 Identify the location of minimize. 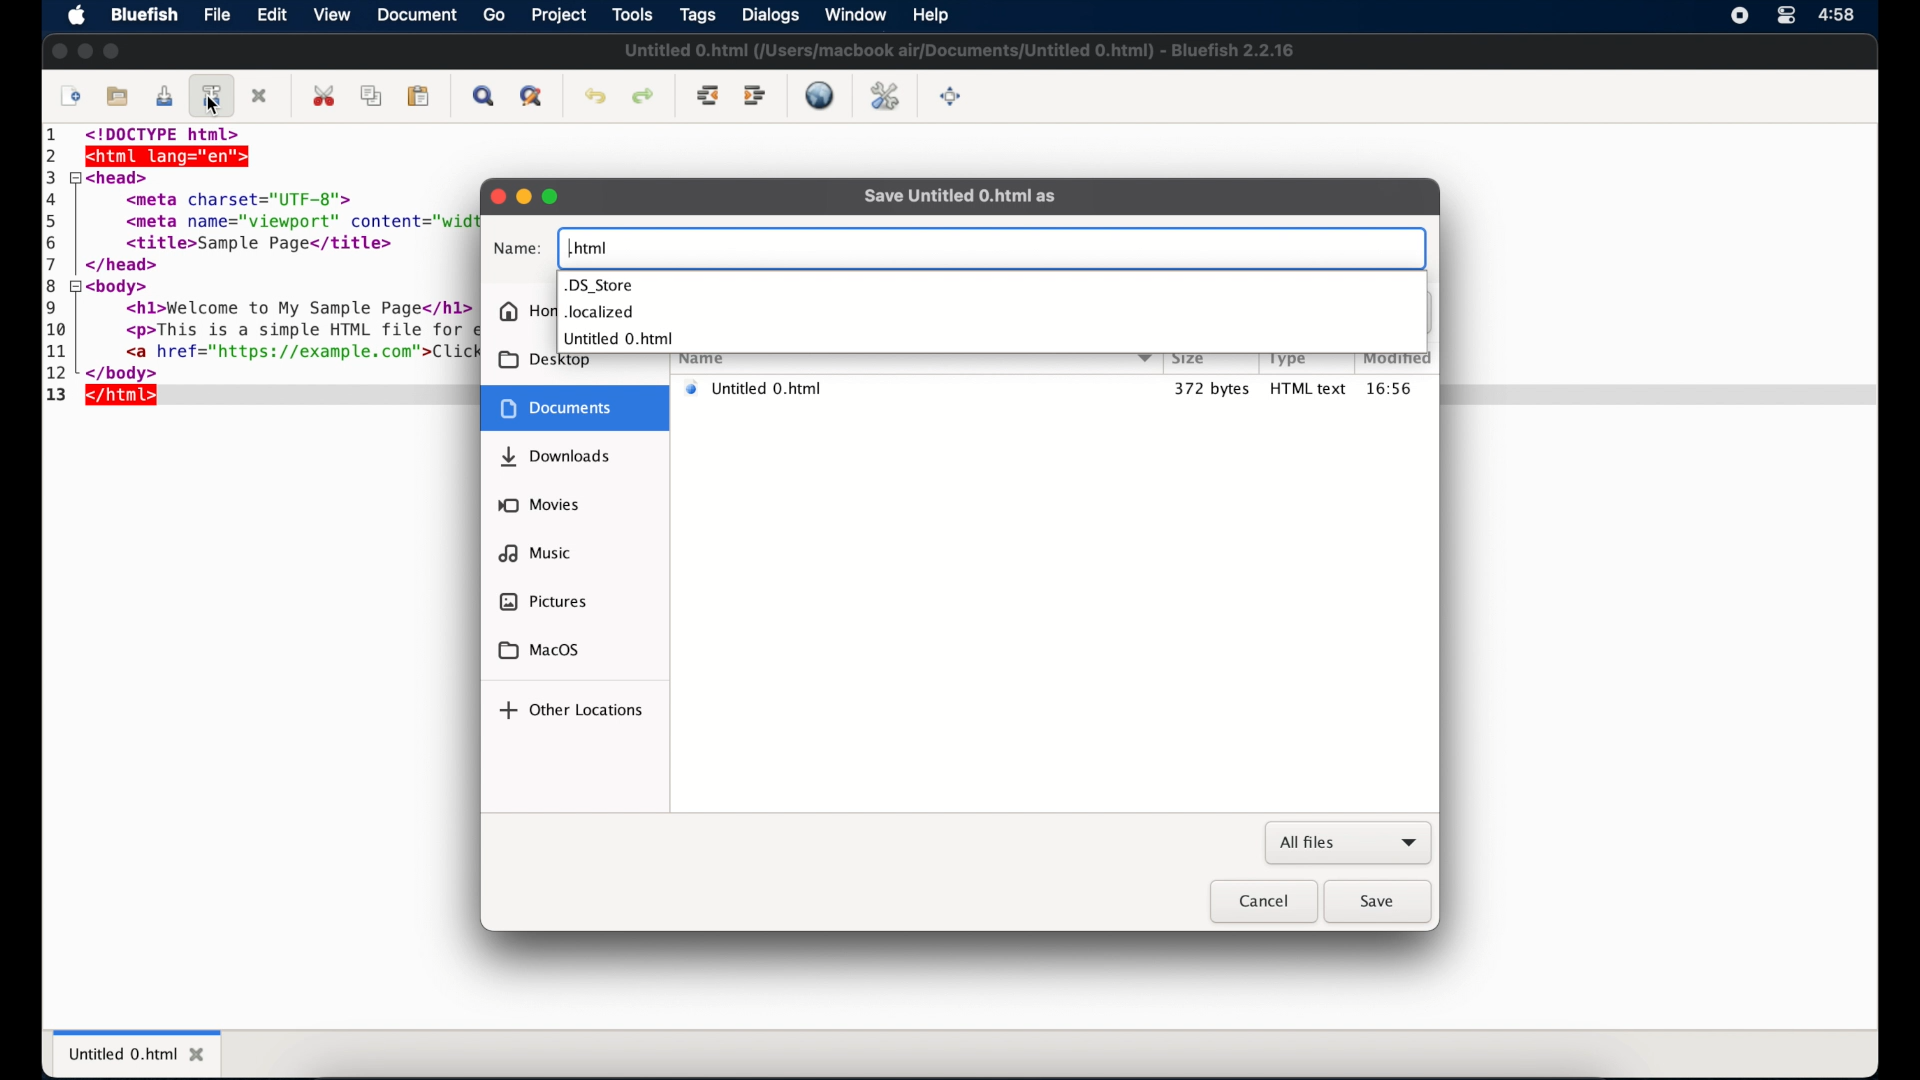
(524, 196).